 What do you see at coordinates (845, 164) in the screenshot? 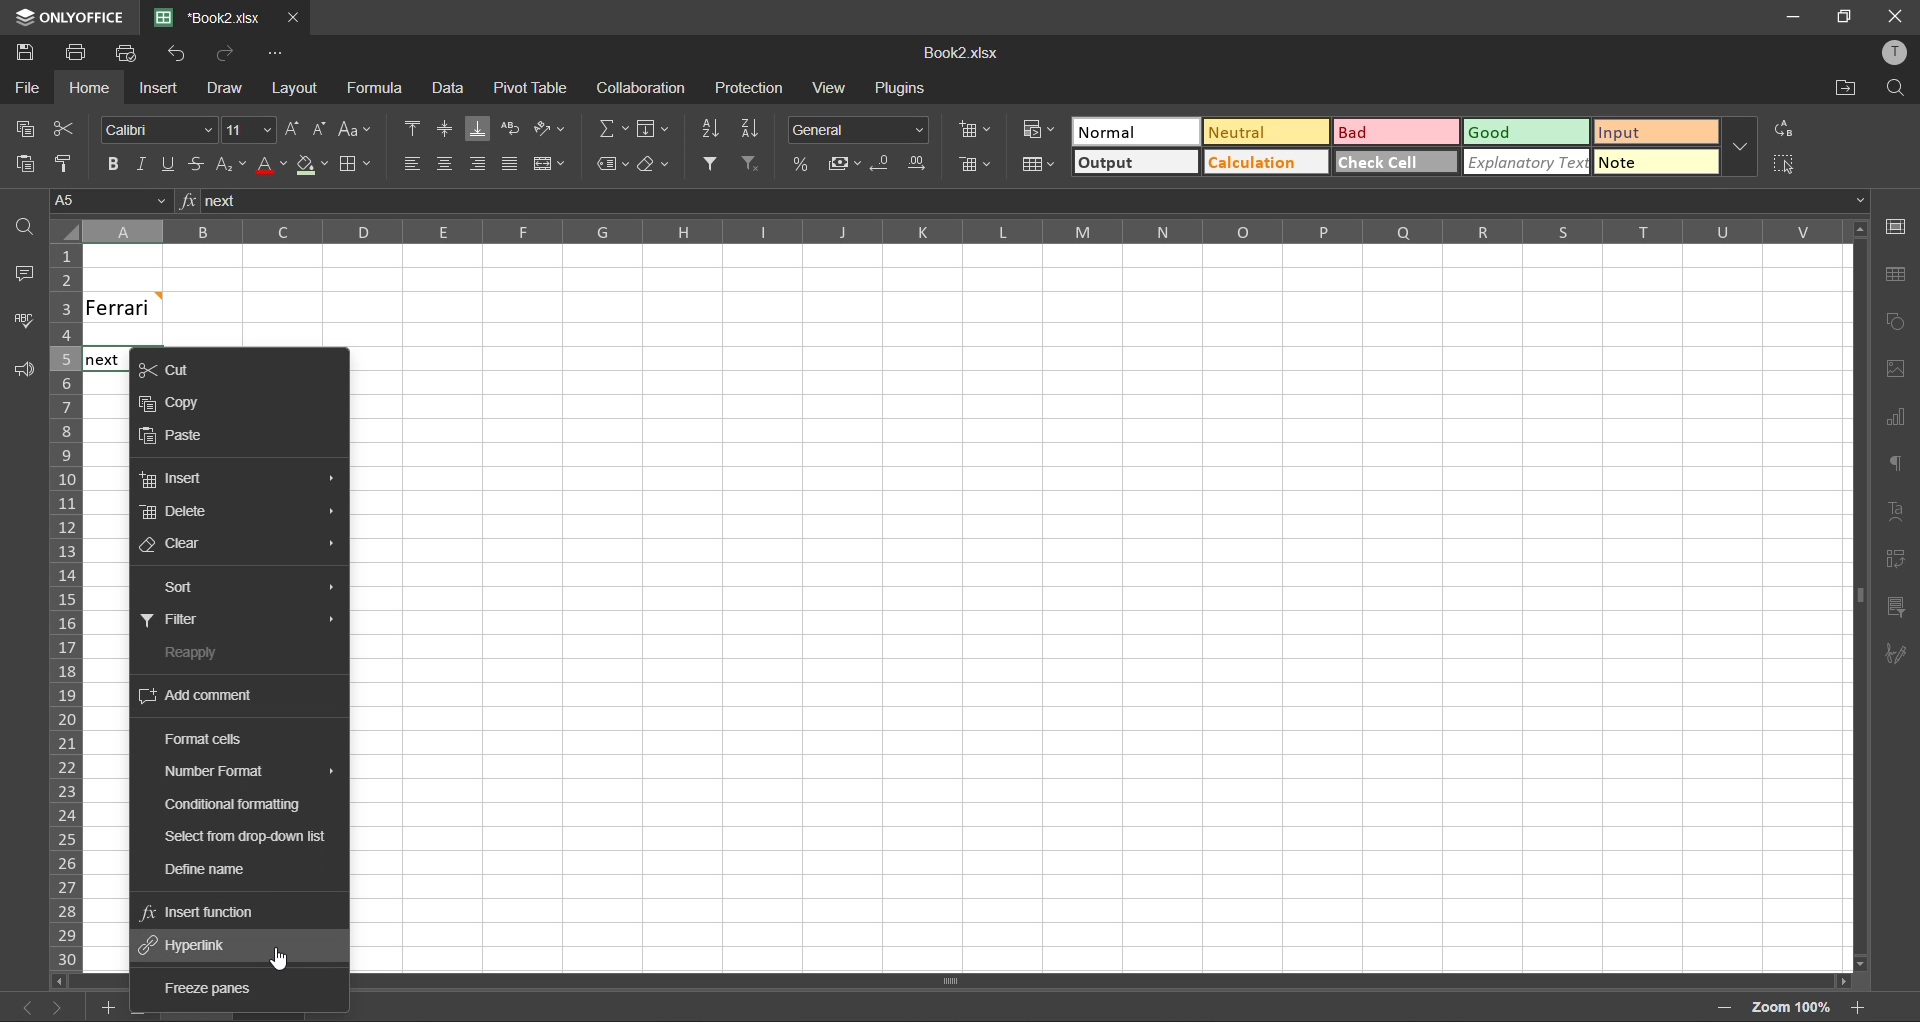
I see `accounting` at bounding box center [845, 164].